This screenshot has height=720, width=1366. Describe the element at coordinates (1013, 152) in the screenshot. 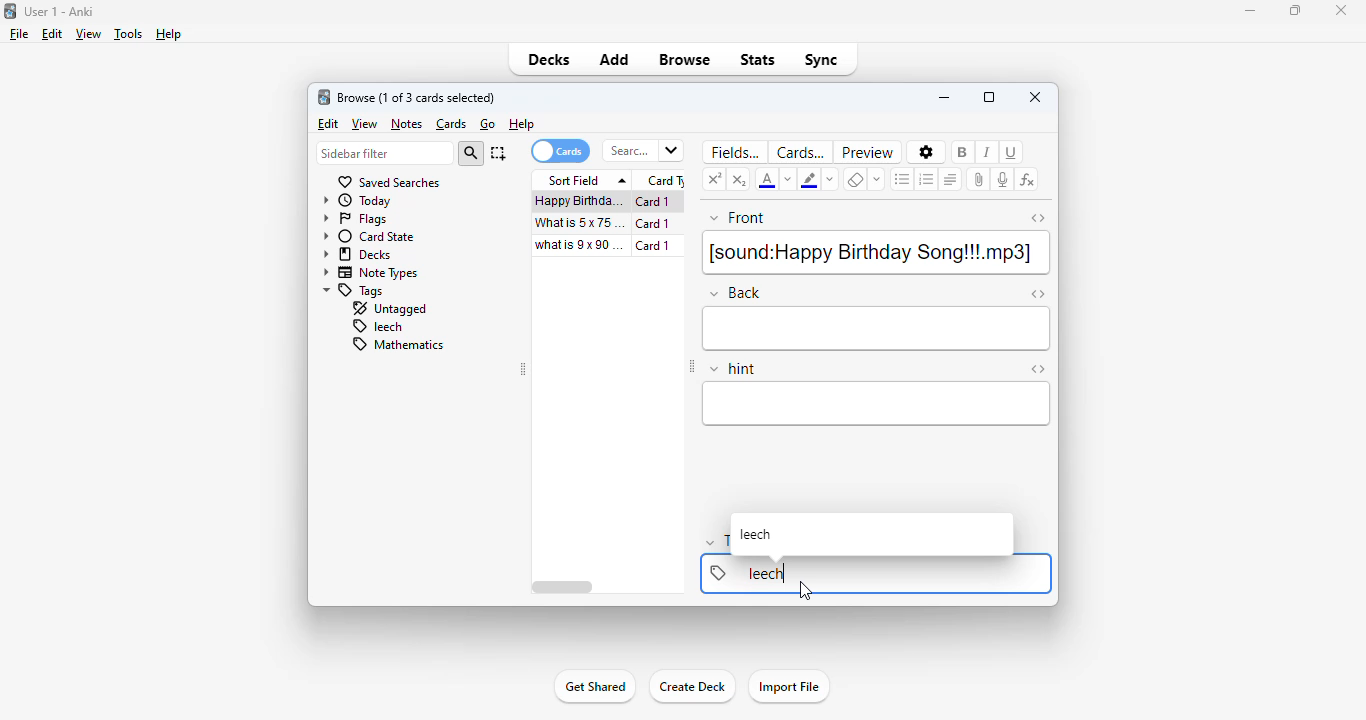

I see `underline` at that location.